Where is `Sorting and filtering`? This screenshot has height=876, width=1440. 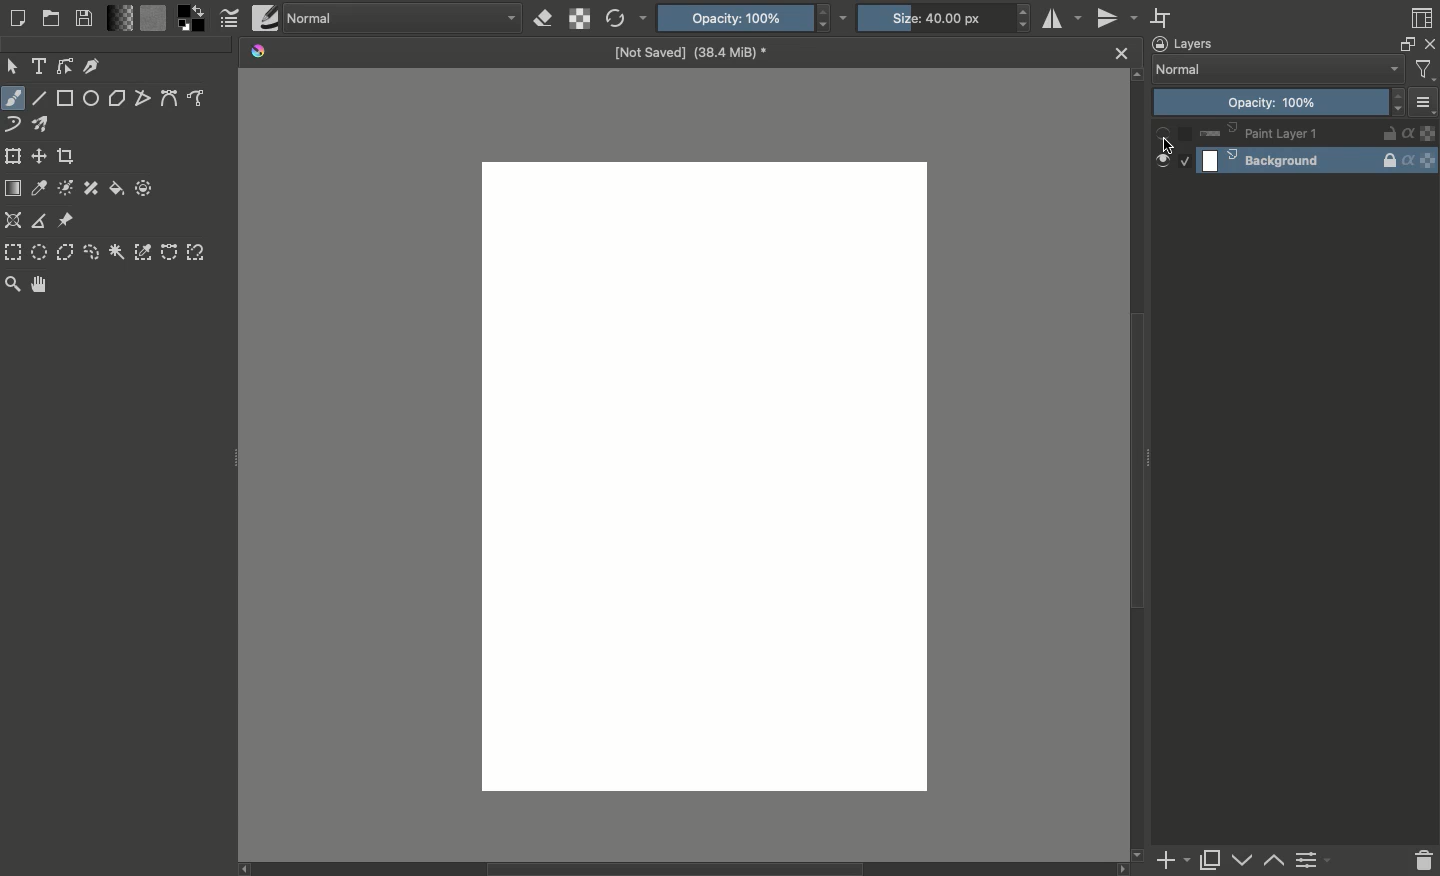 Sorting and filtering is located at coordinates (1426, 70).